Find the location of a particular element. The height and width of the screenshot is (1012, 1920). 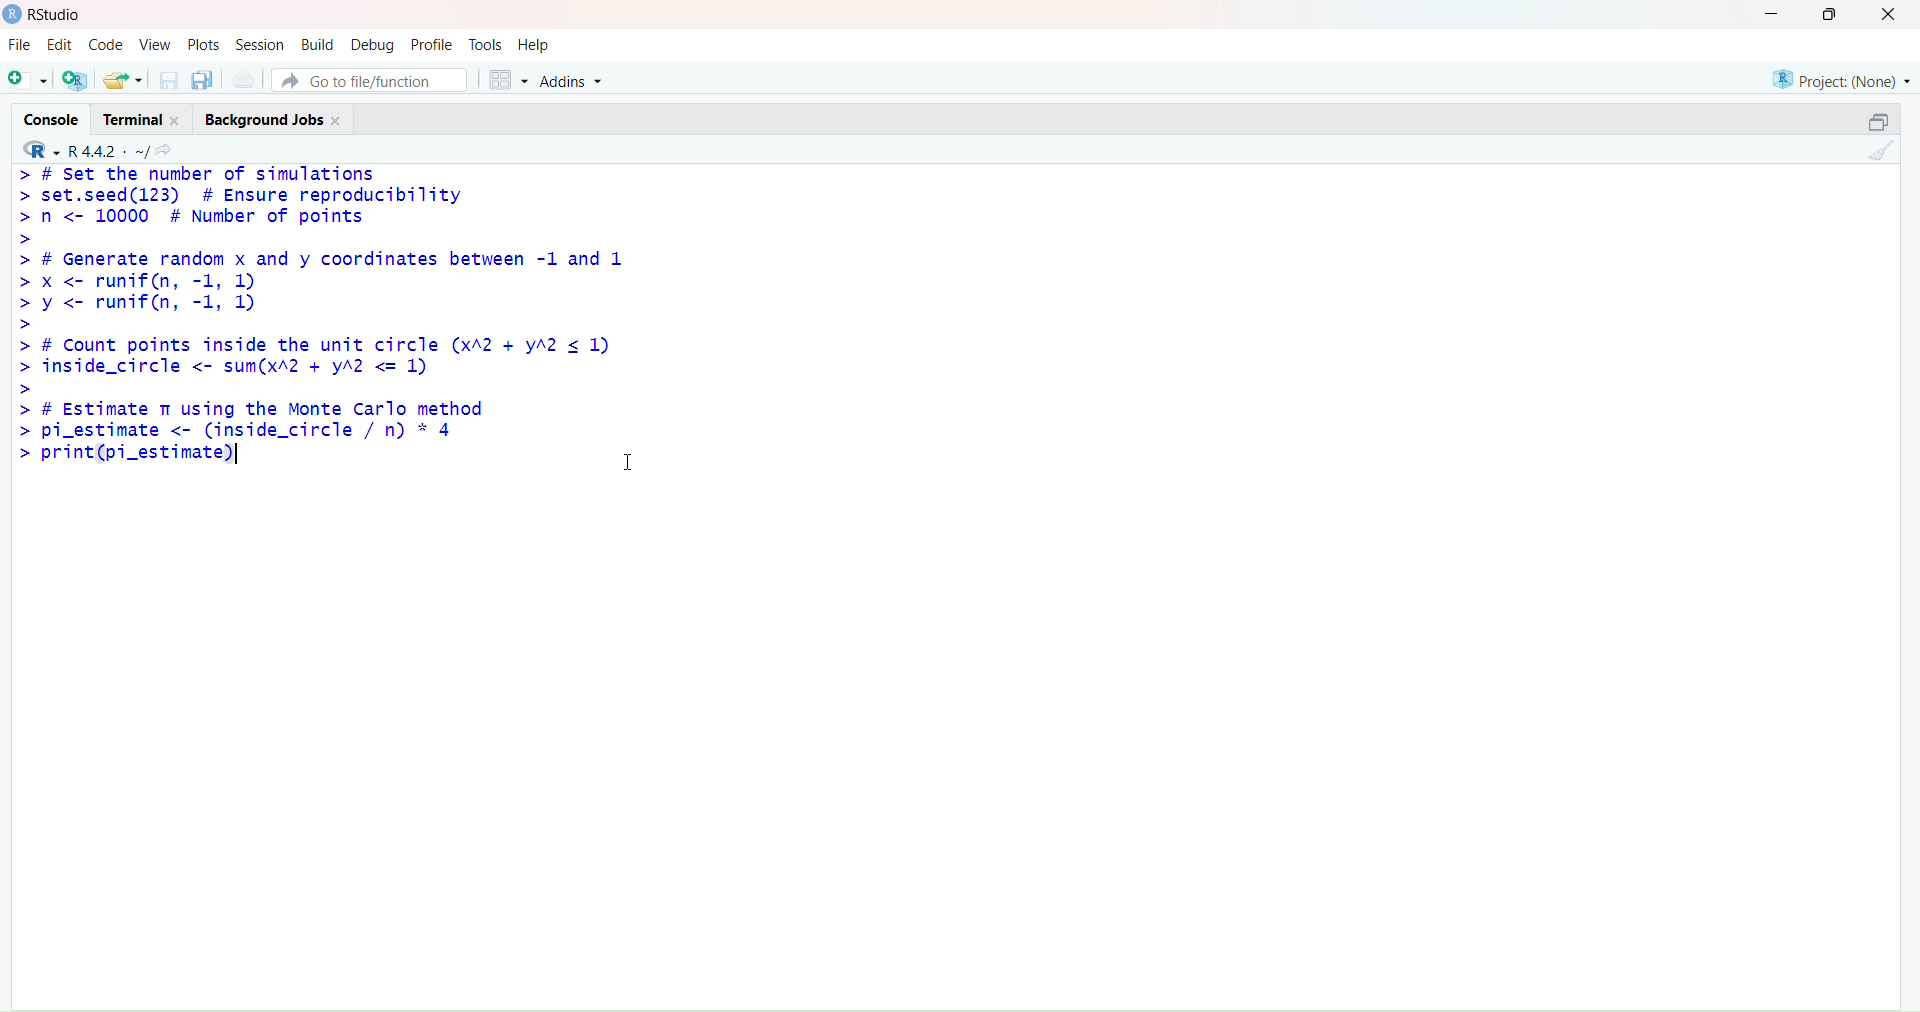

Build is located at coordinates (317, 43).